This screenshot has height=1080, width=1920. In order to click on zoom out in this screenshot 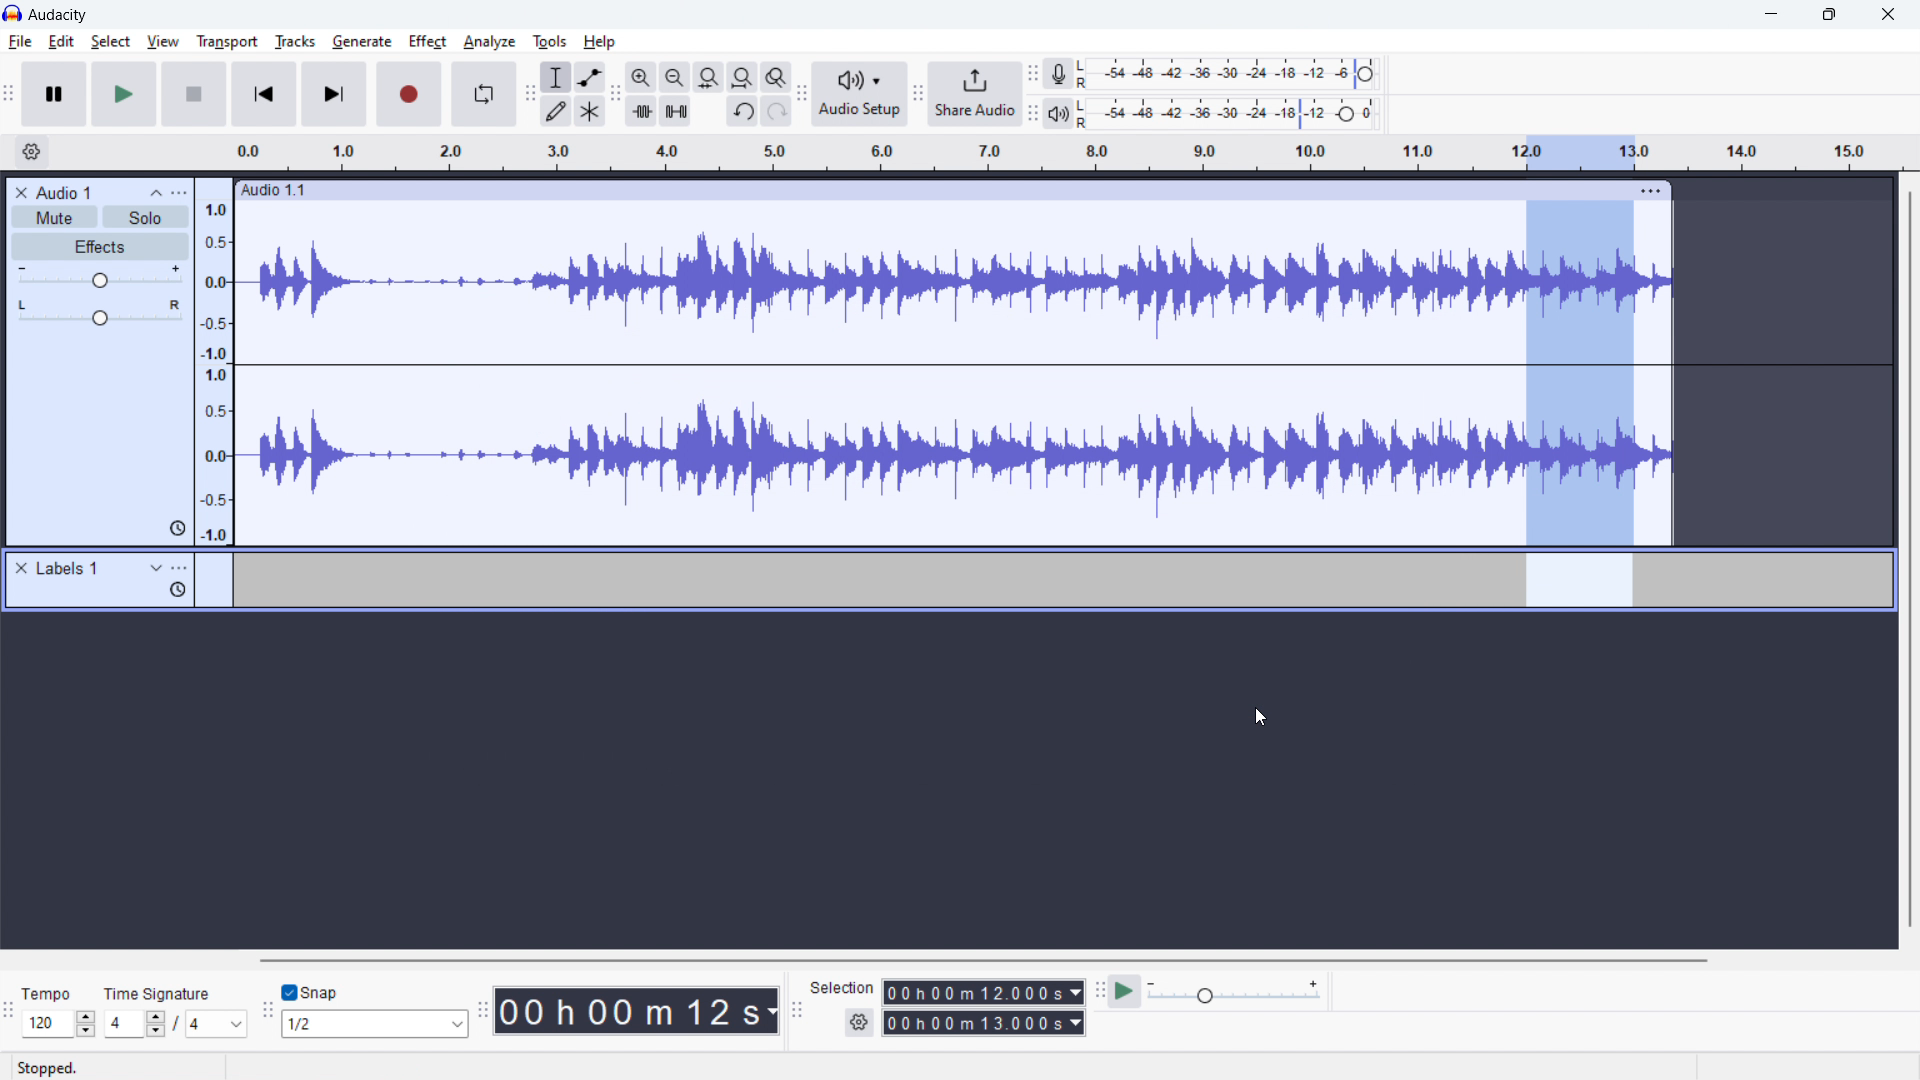, I will do `click(674, 77)`.